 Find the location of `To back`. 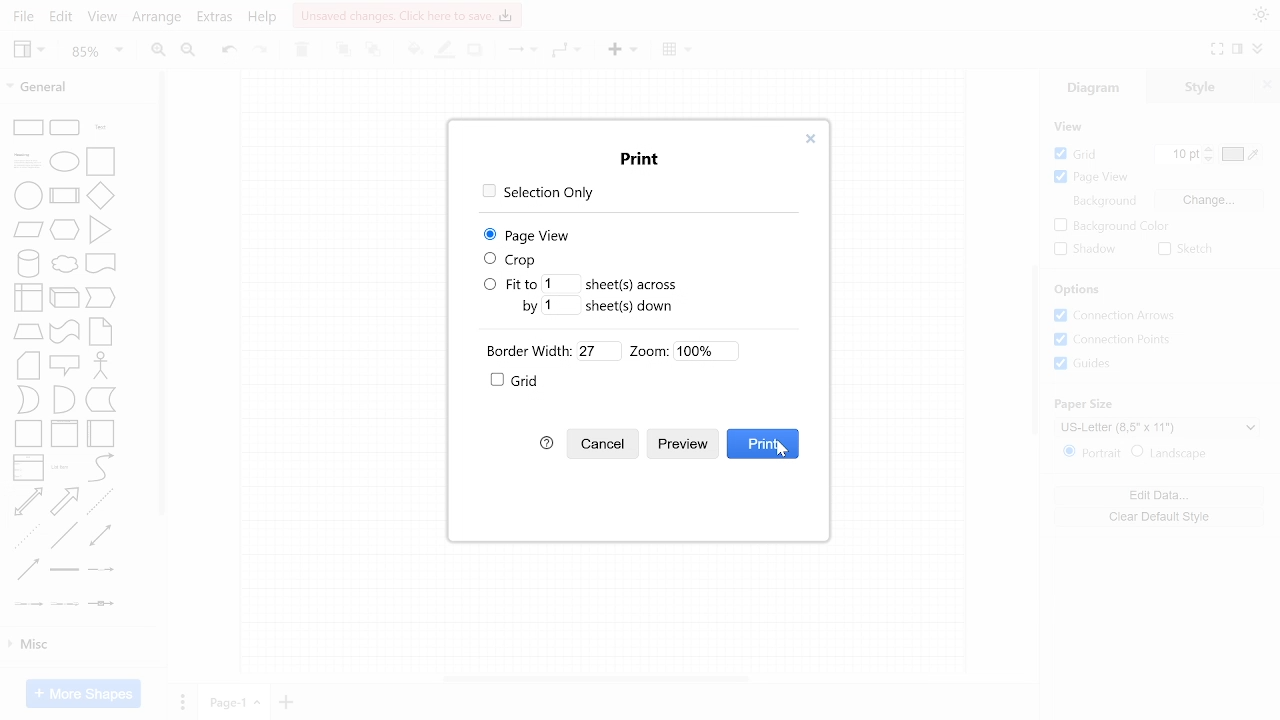

To back is located at coordinates (373, 49).